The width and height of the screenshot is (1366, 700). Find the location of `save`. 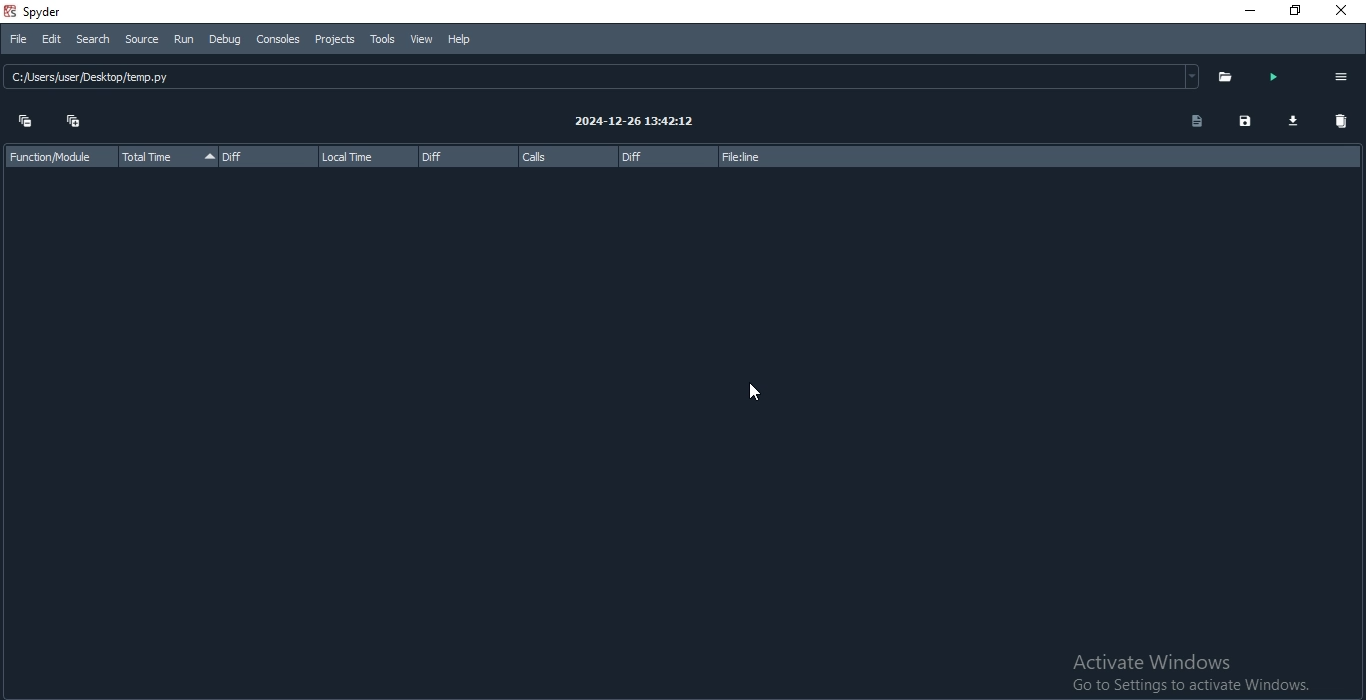

save is located at coordinates (1246, 122).